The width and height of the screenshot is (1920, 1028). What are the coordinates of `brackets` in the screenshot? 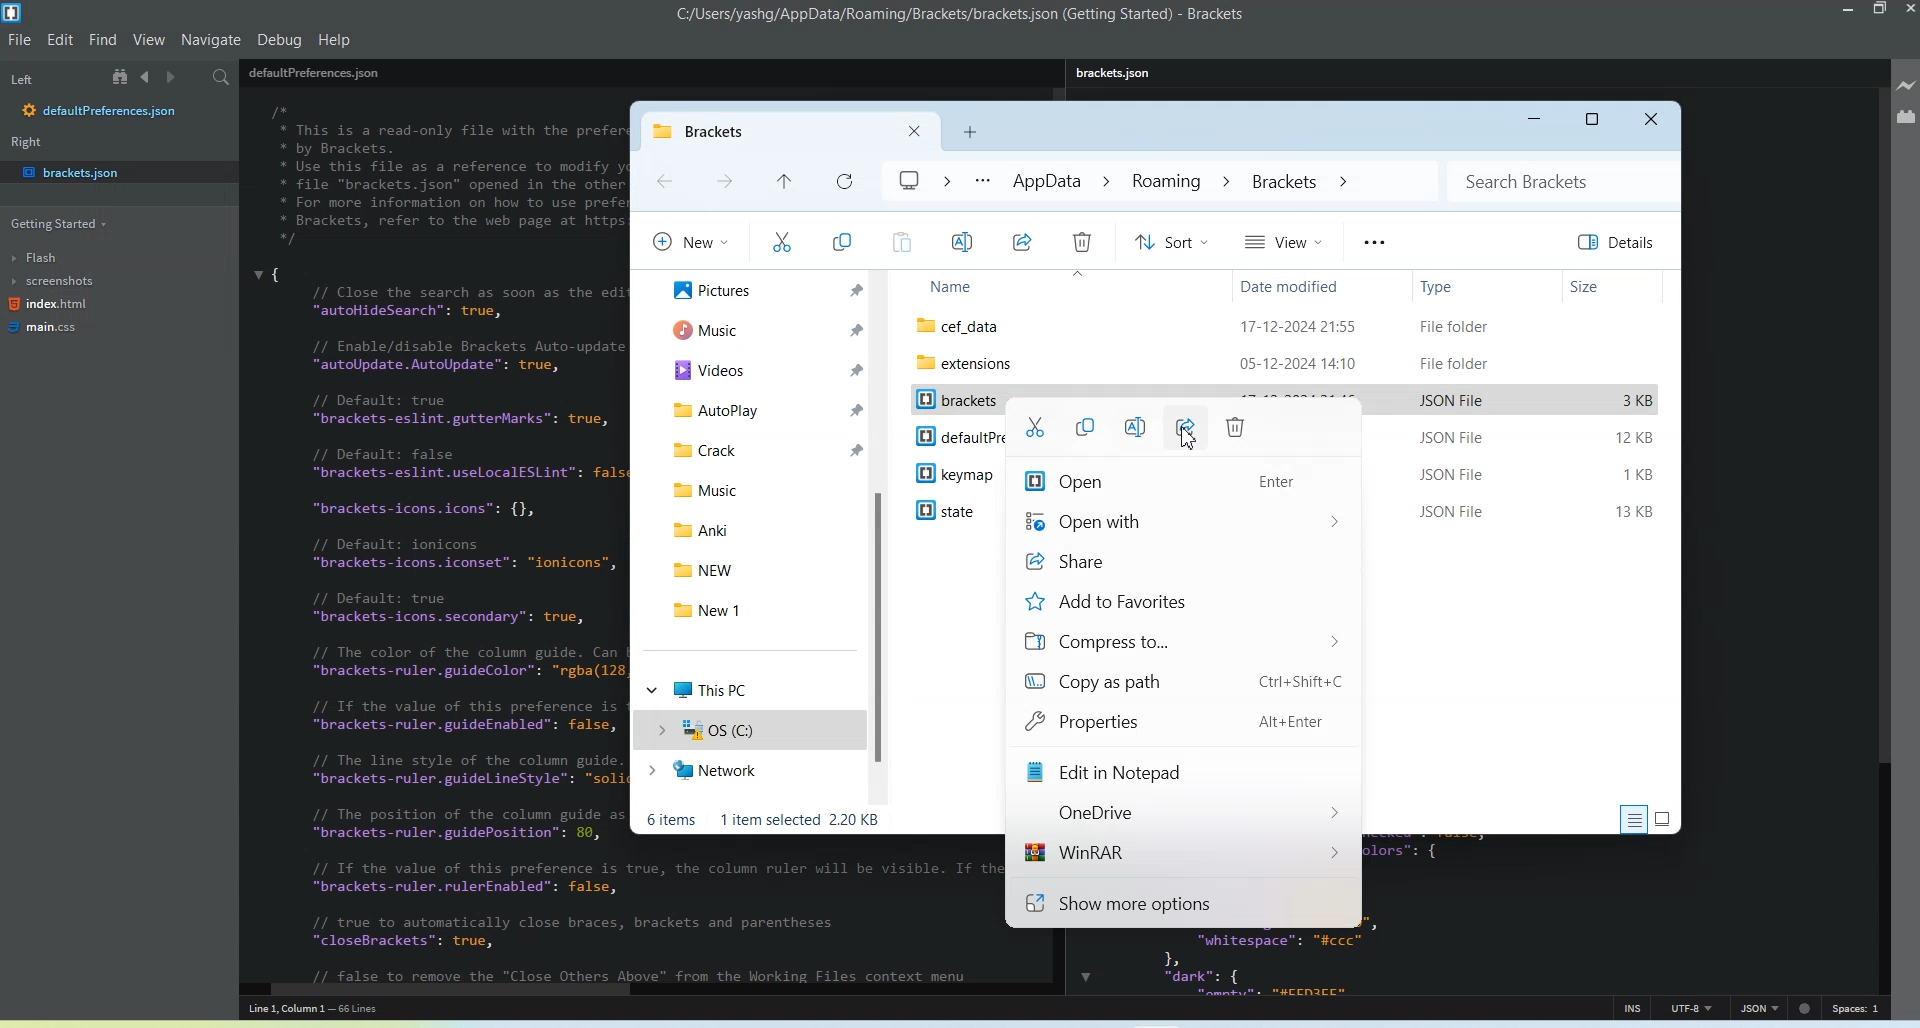 It's located at (954, 401).